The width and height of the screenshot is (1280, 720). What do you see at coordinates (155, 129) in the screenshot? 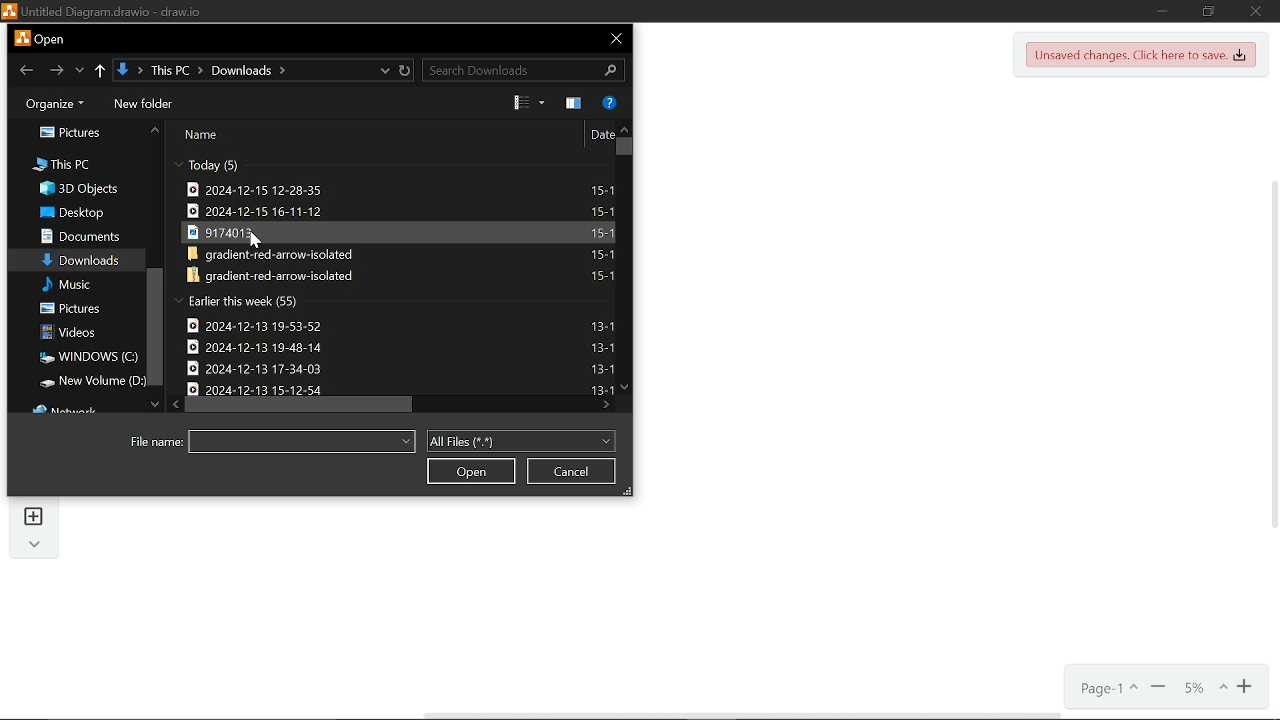
I see `Move up in folders` at bounding box center [155, 129].